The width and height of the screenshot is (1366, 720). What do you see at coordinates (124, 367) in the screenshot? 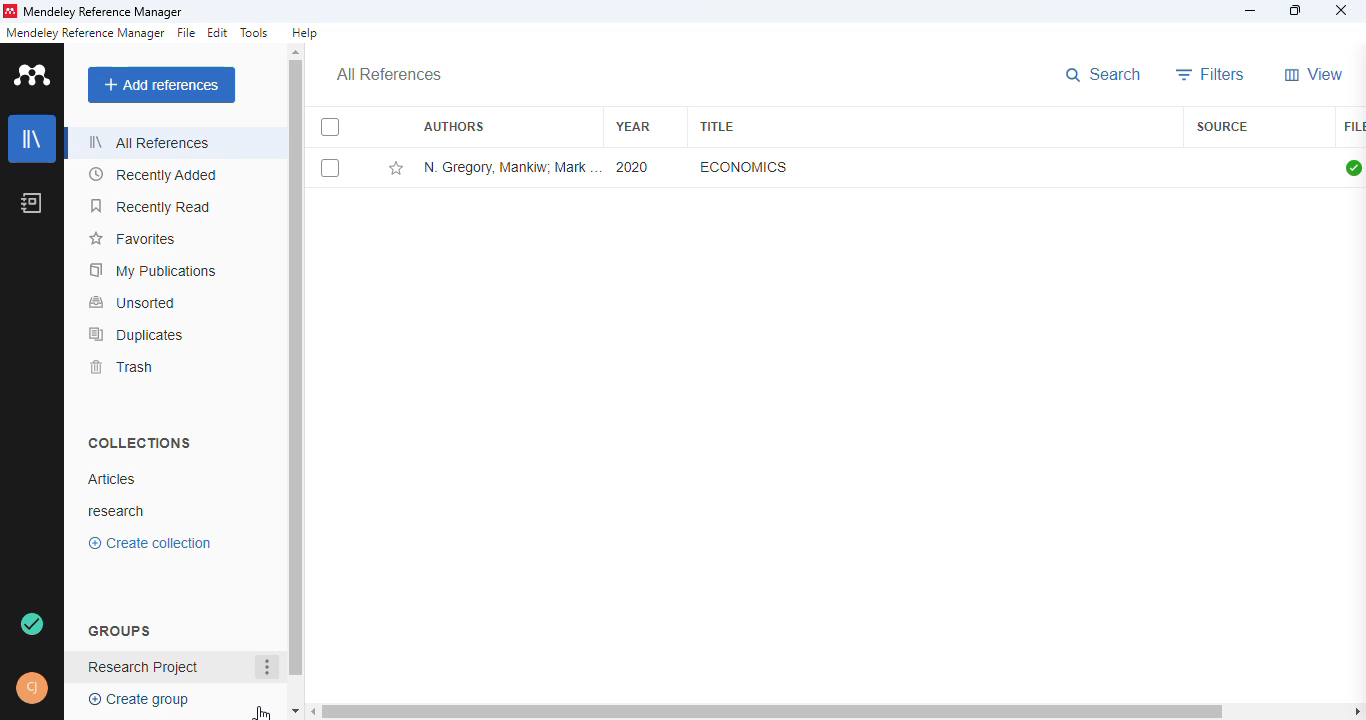
I see `trash` at bounding box center [124, 367].